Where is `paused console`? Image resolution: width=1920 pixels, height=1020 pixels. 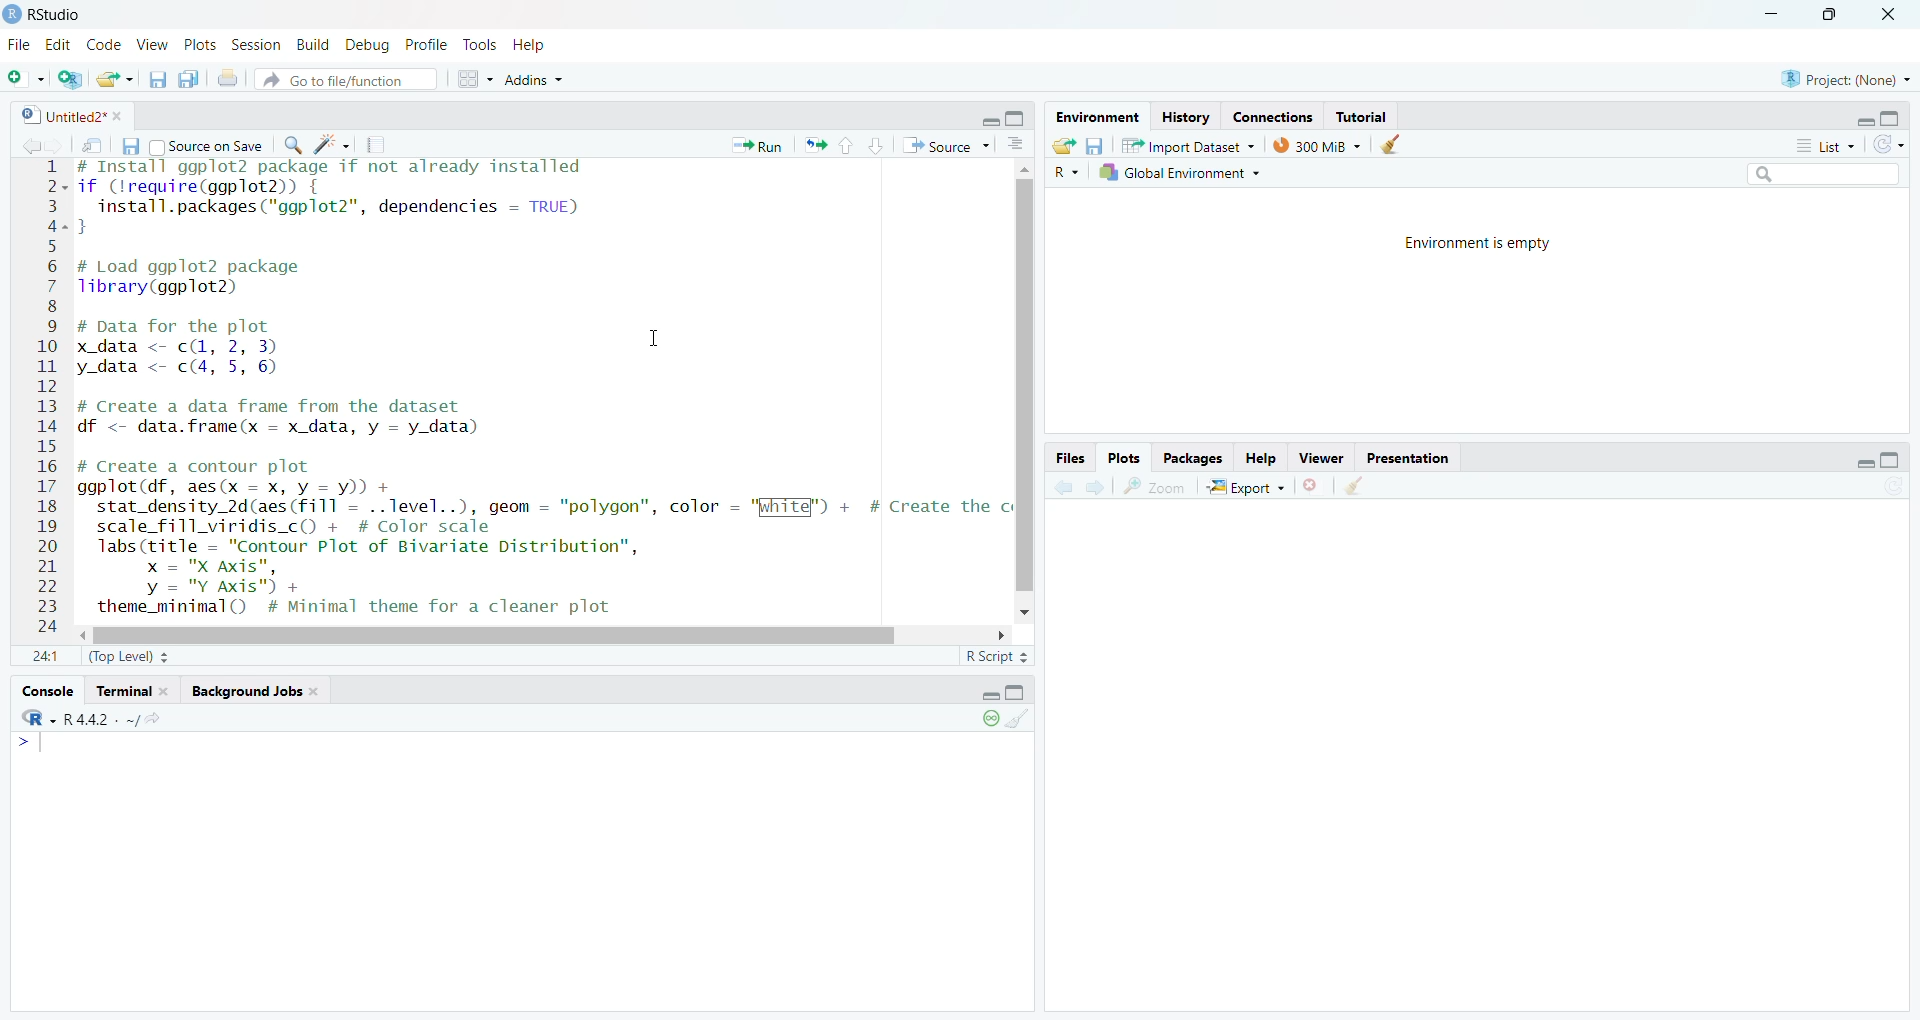 paused console is located at coordinates (989, 717).